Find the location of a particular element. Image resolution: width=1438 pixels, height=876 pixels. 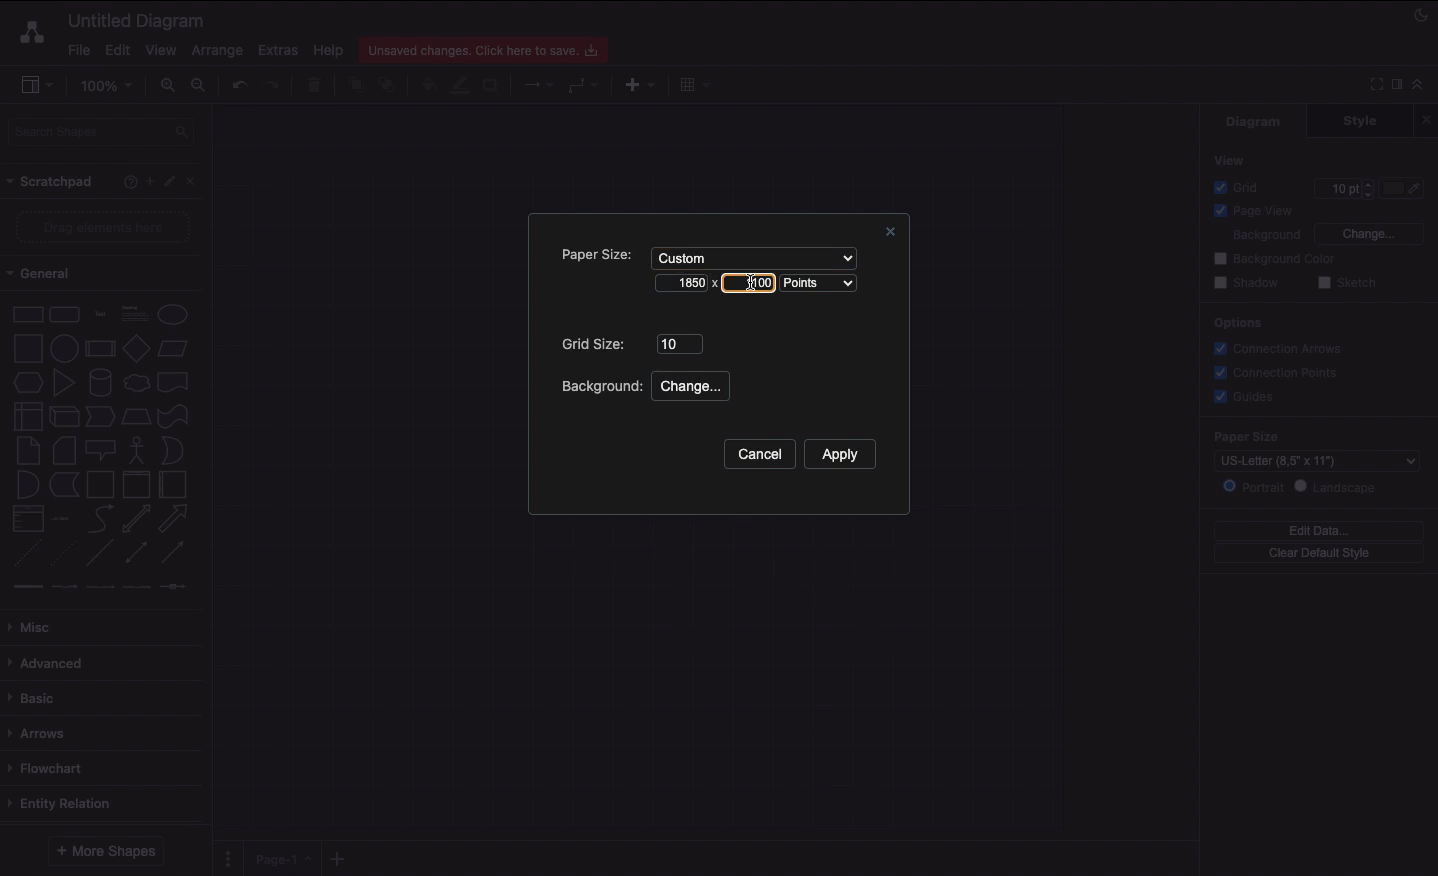

Full screen is located at coordinates (1374, 83).